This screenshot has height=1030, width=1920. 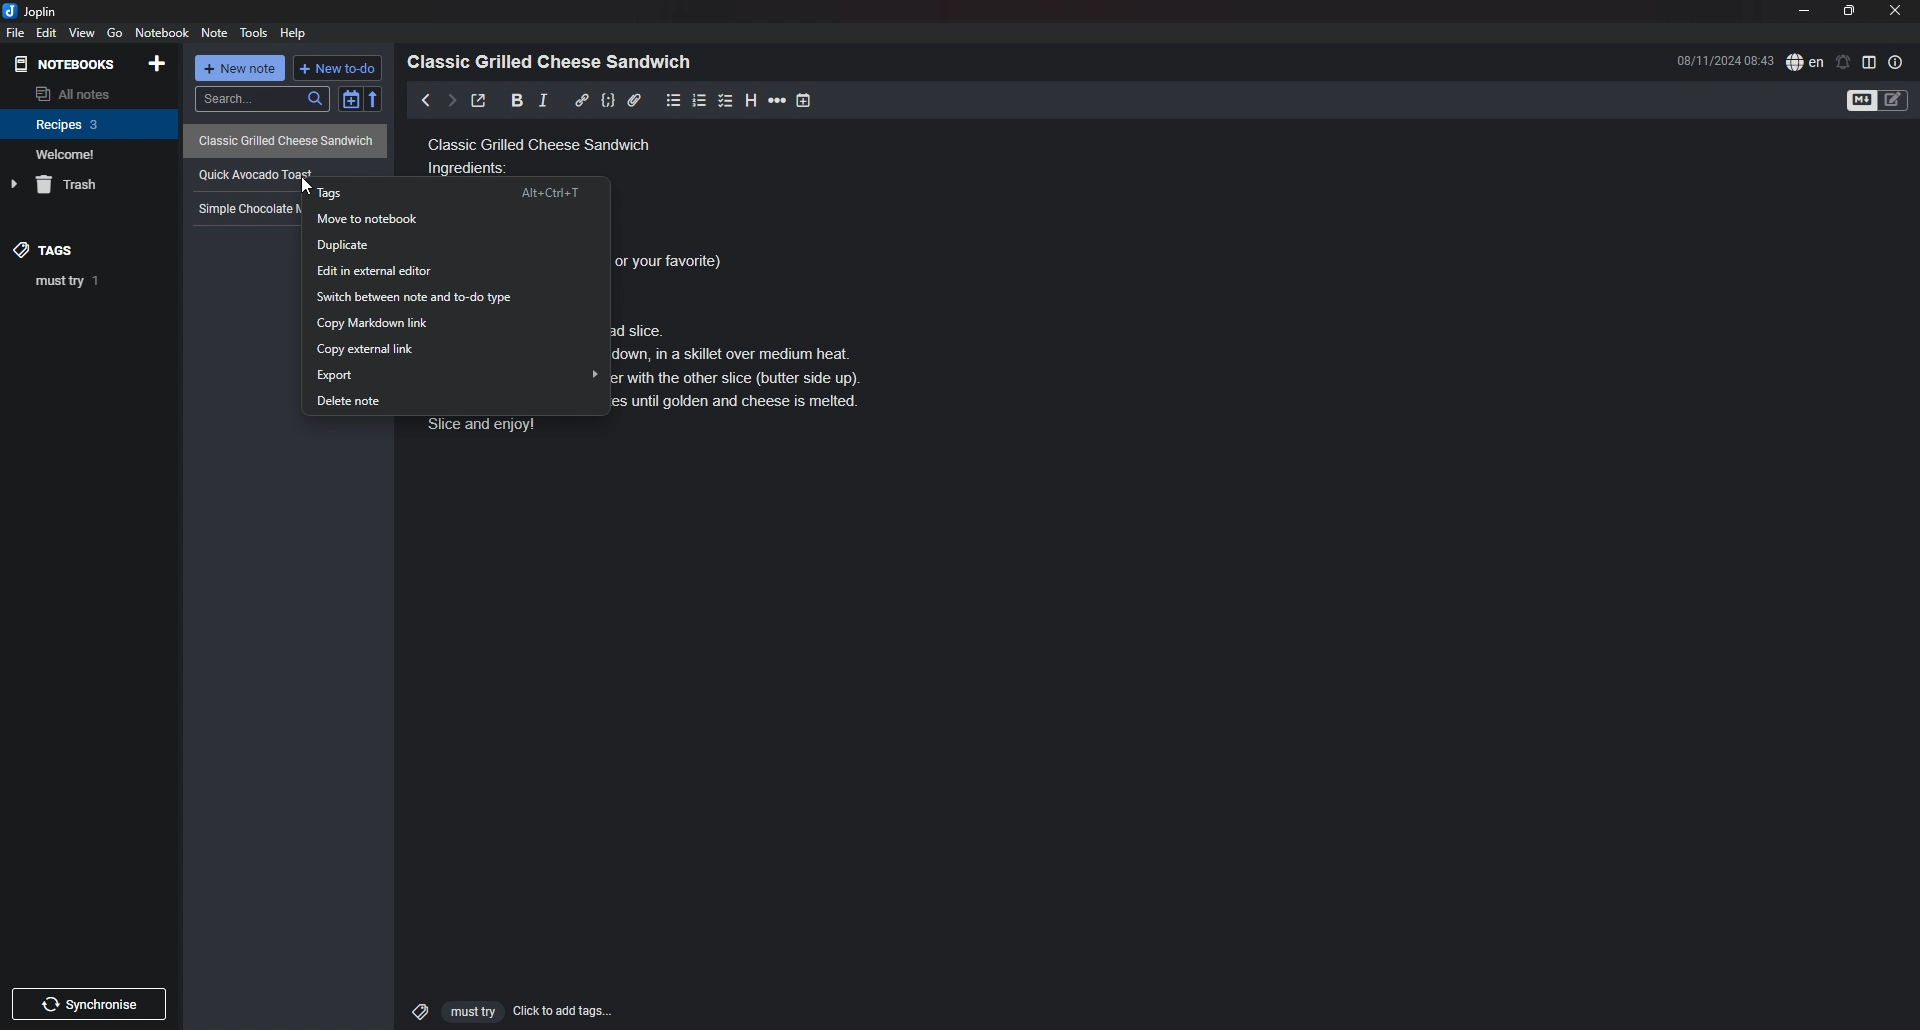 I want to click on toggle editor layout, so click(x=1870, y=62).